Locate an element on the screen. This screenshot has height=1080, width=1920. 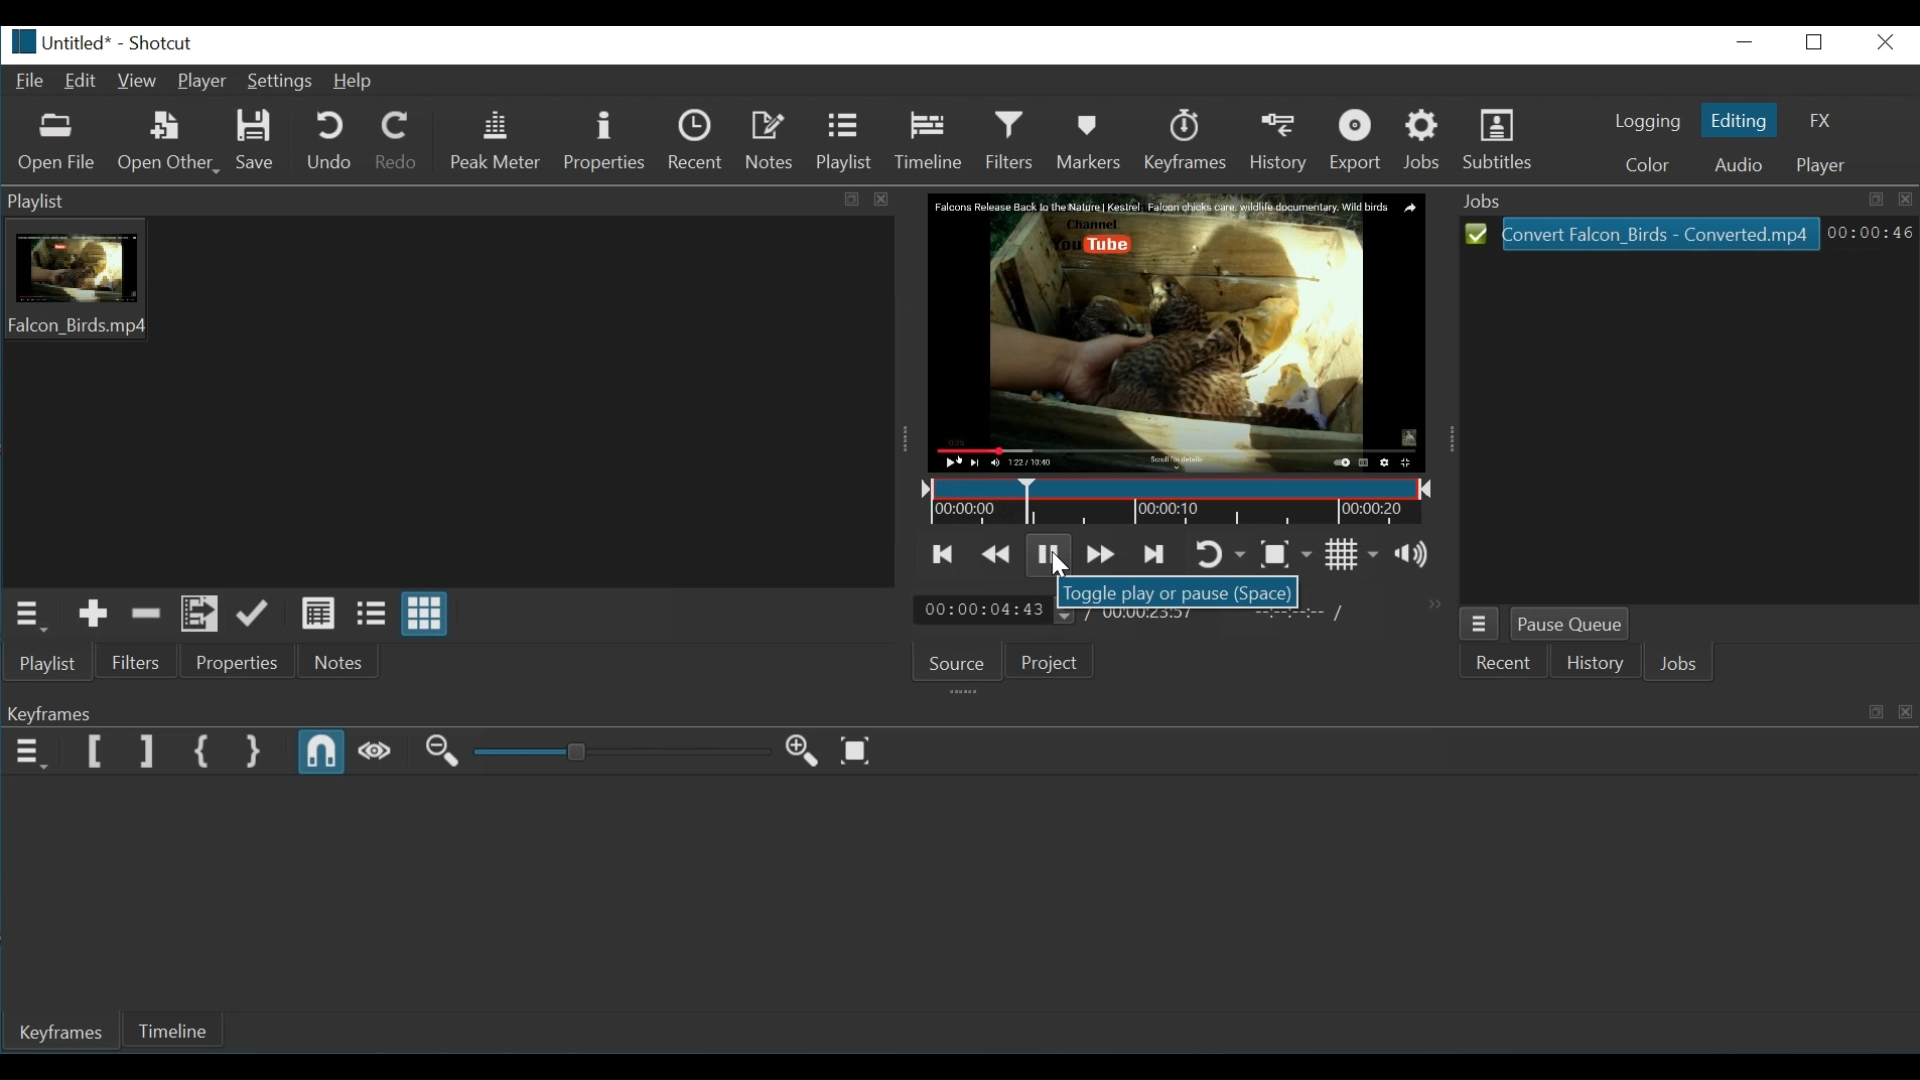
Player is located at coordinates (203, 80).